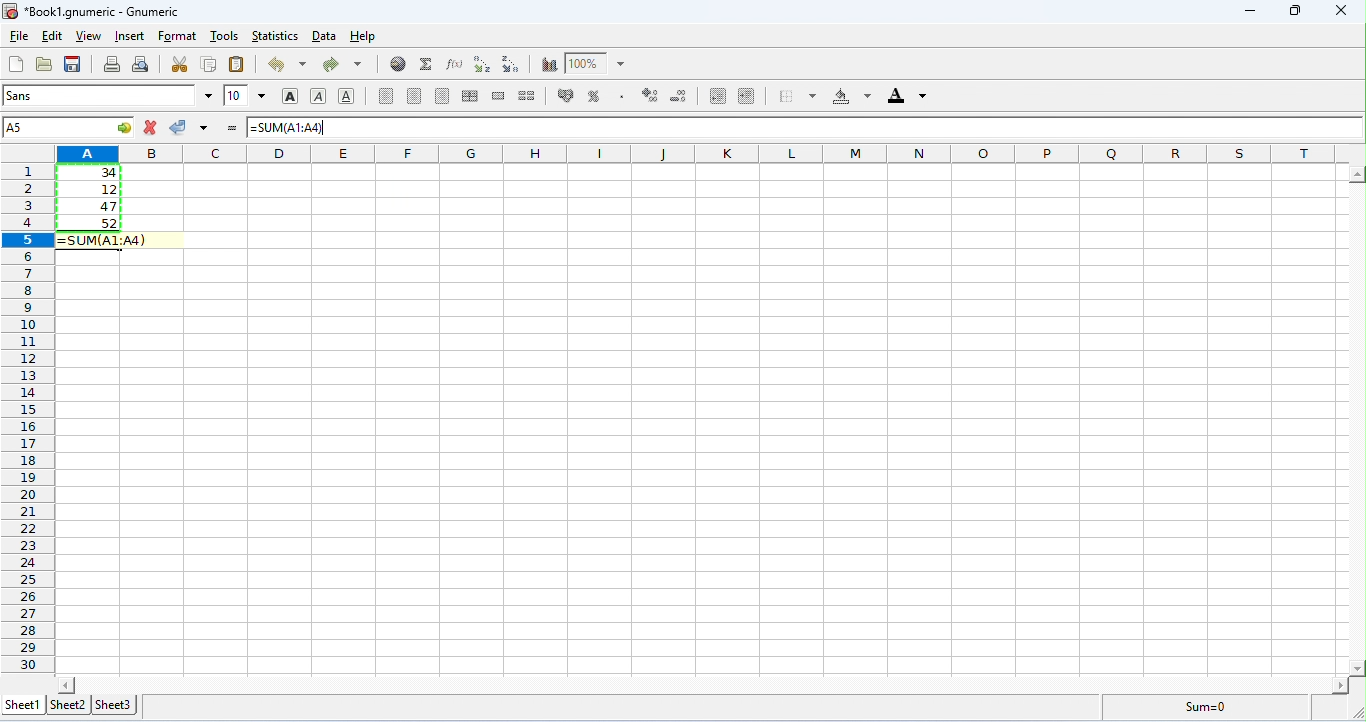 This screenshot has height=722, width=1366. What do you see at coordinates (246, 95) in the screenshot?
I see `font size` at bounding box center [246, 95].